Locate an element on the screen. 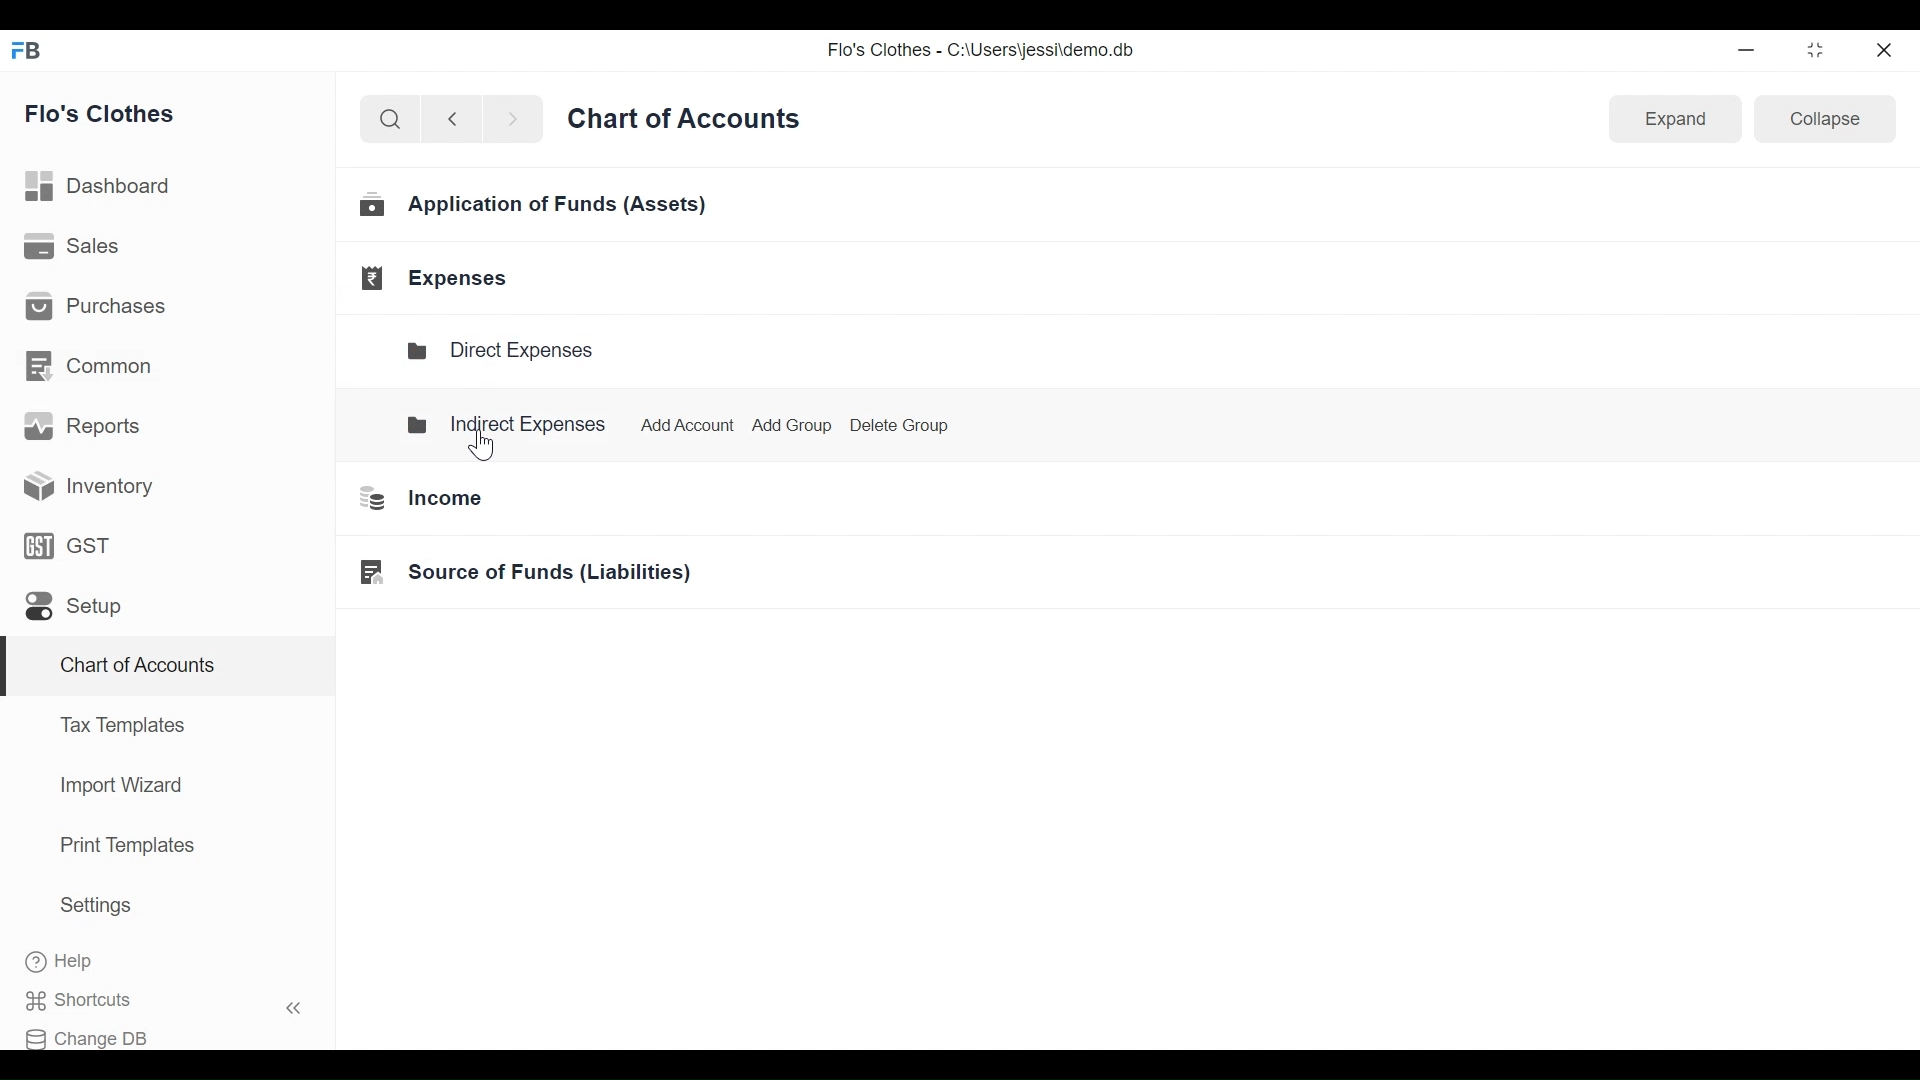 The image size is (1920, 1080). search is located at coordinates (390, 120).